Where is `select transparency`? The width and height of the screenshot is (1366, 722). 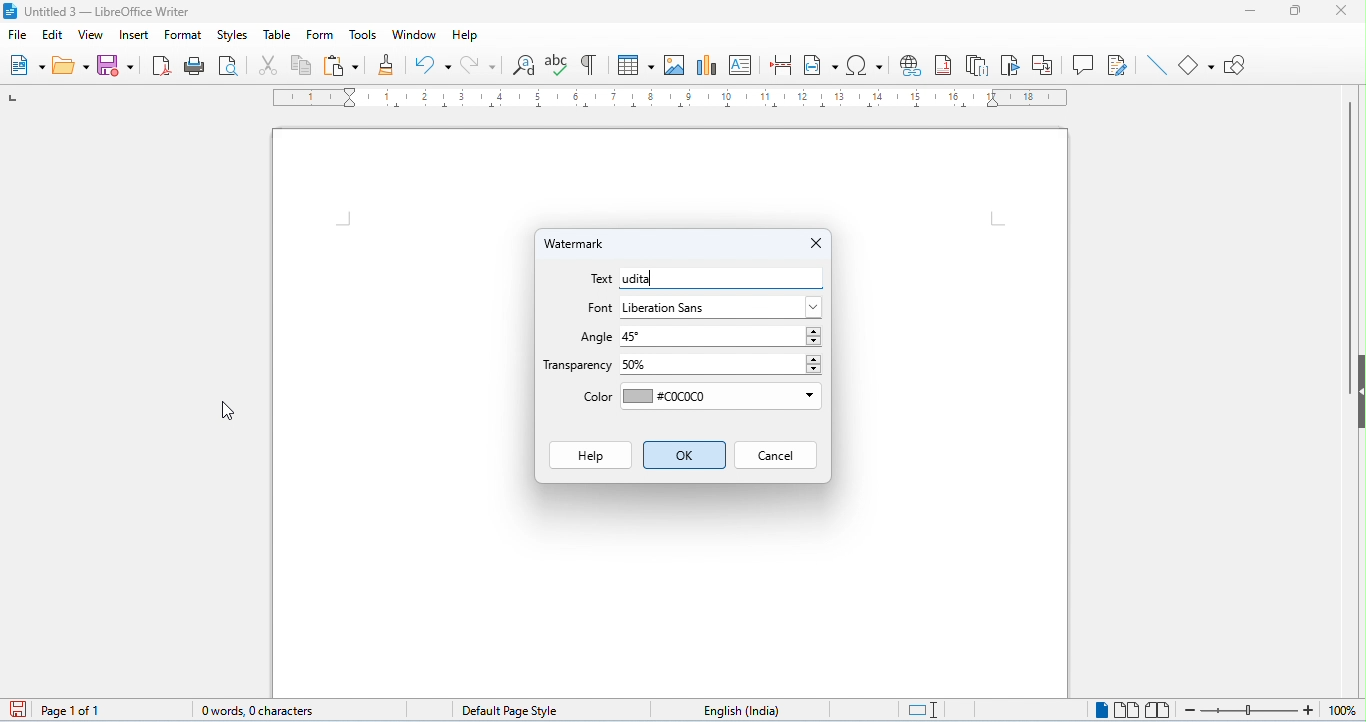 select transparency is located at coordinates (724, 364).